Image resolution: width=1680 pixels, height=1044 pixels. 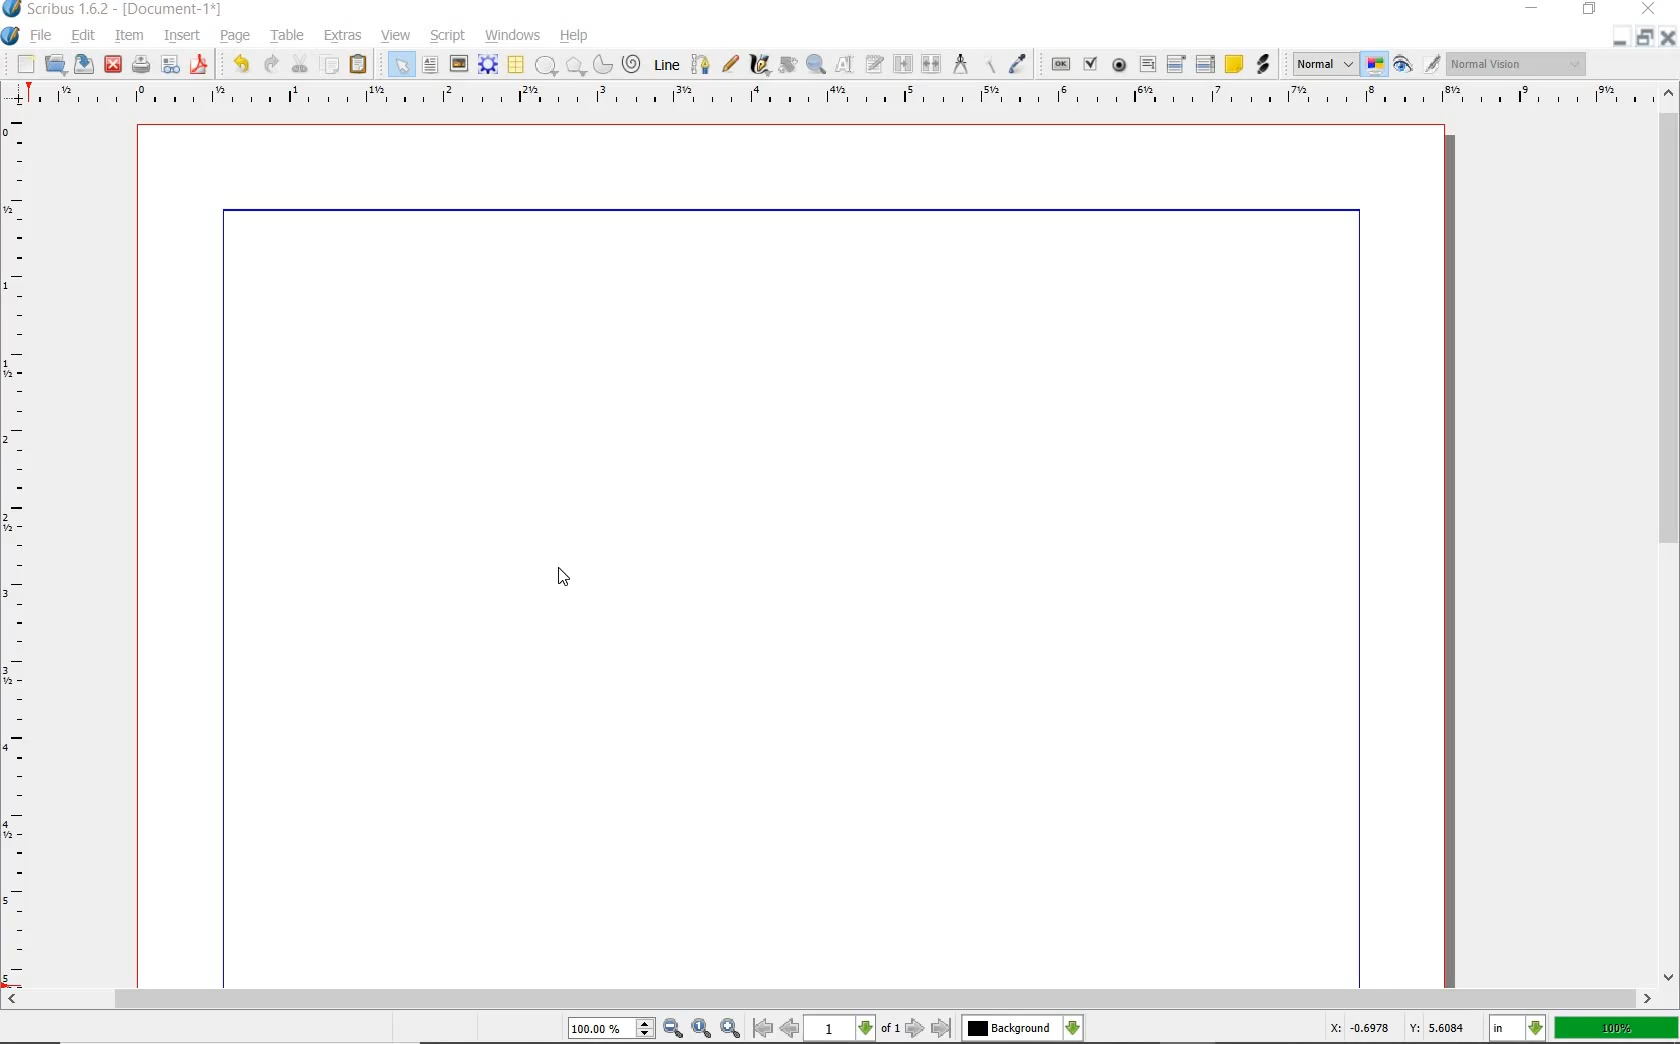 What do you see at coordinates (731, 62) in the screenshot?
I see `FREEHAND LINE` at bounding box center [731, 62].